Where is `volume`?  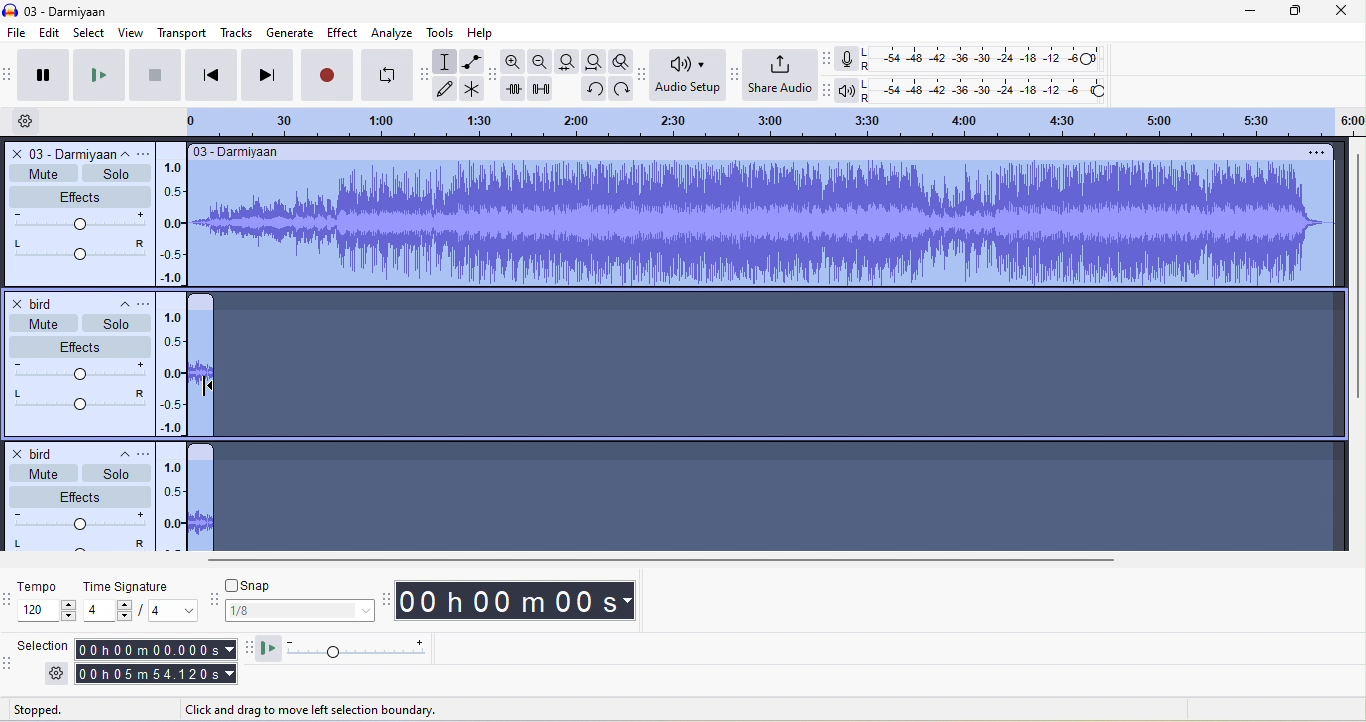 volume is located at coordinates (79, 222).